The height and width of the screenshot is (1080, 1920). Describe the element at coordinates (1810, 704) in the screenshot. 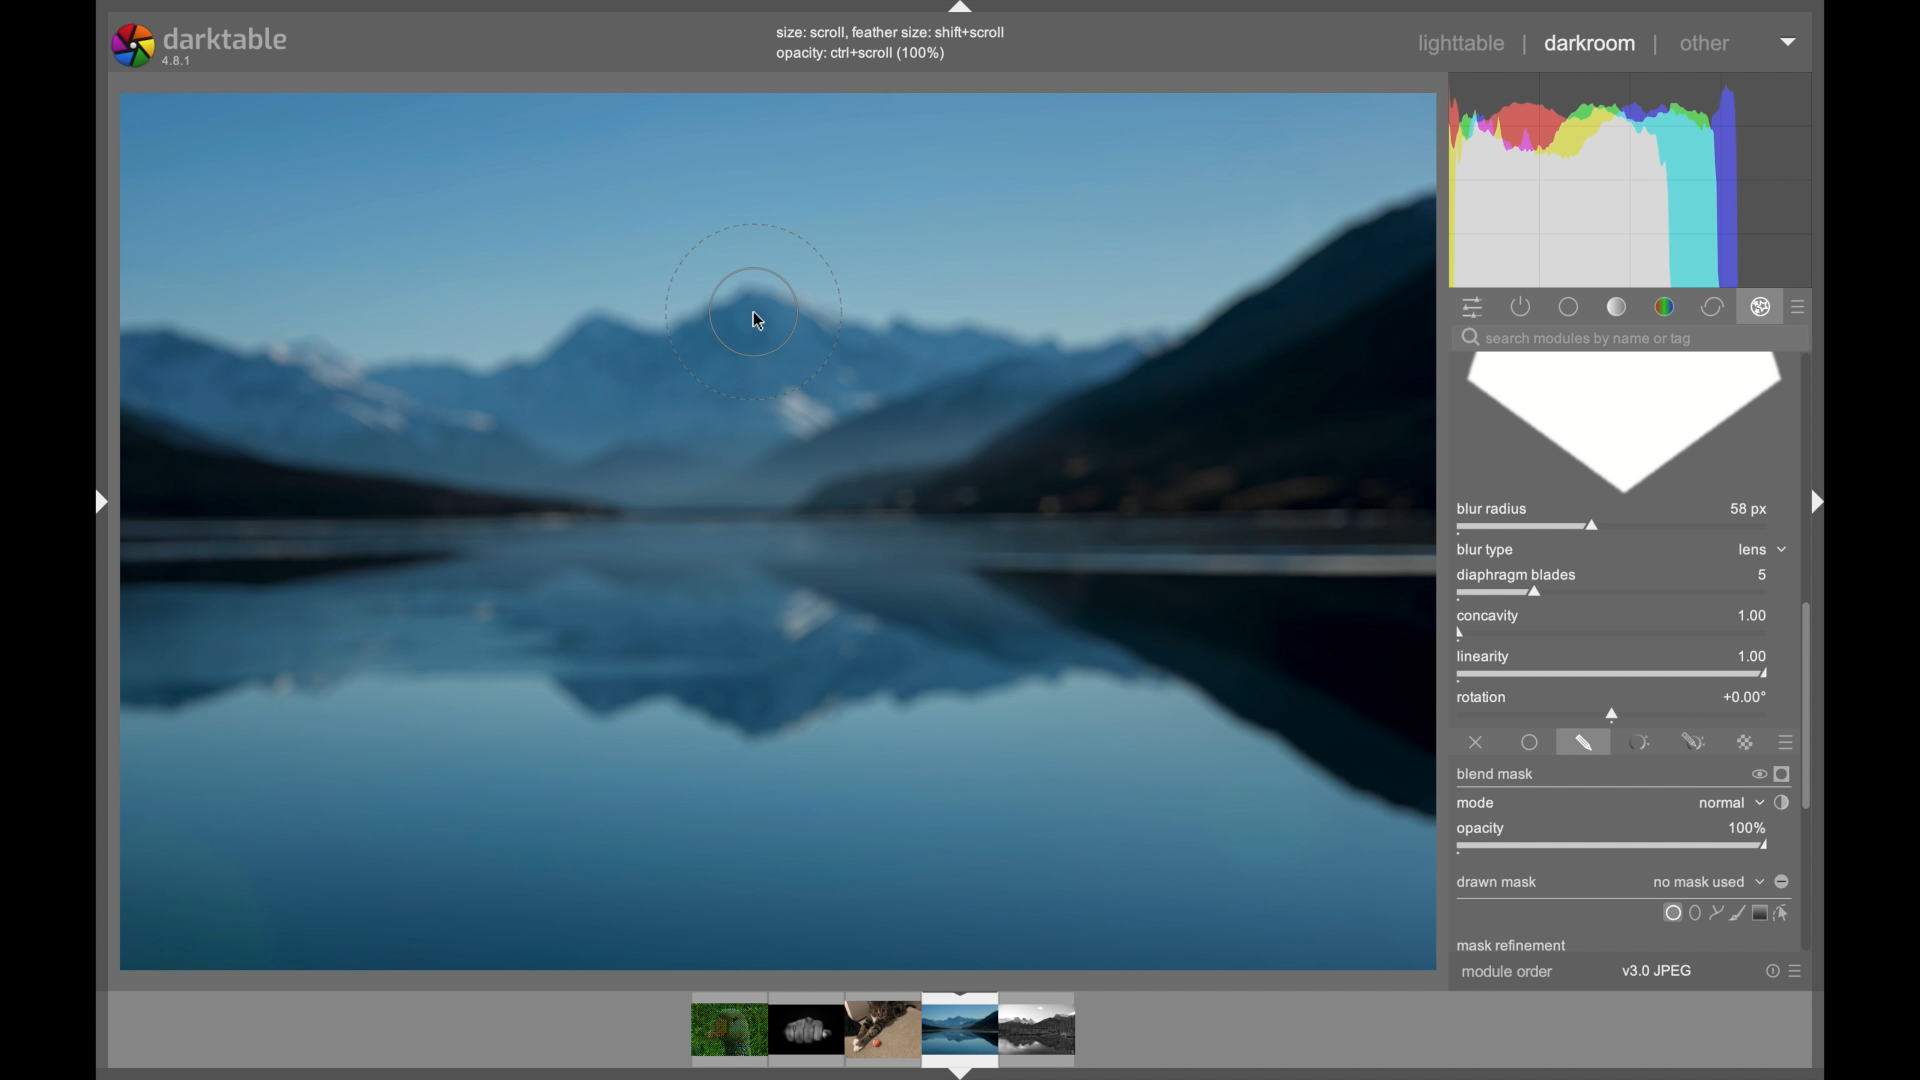

I see `scroll box` at that location.